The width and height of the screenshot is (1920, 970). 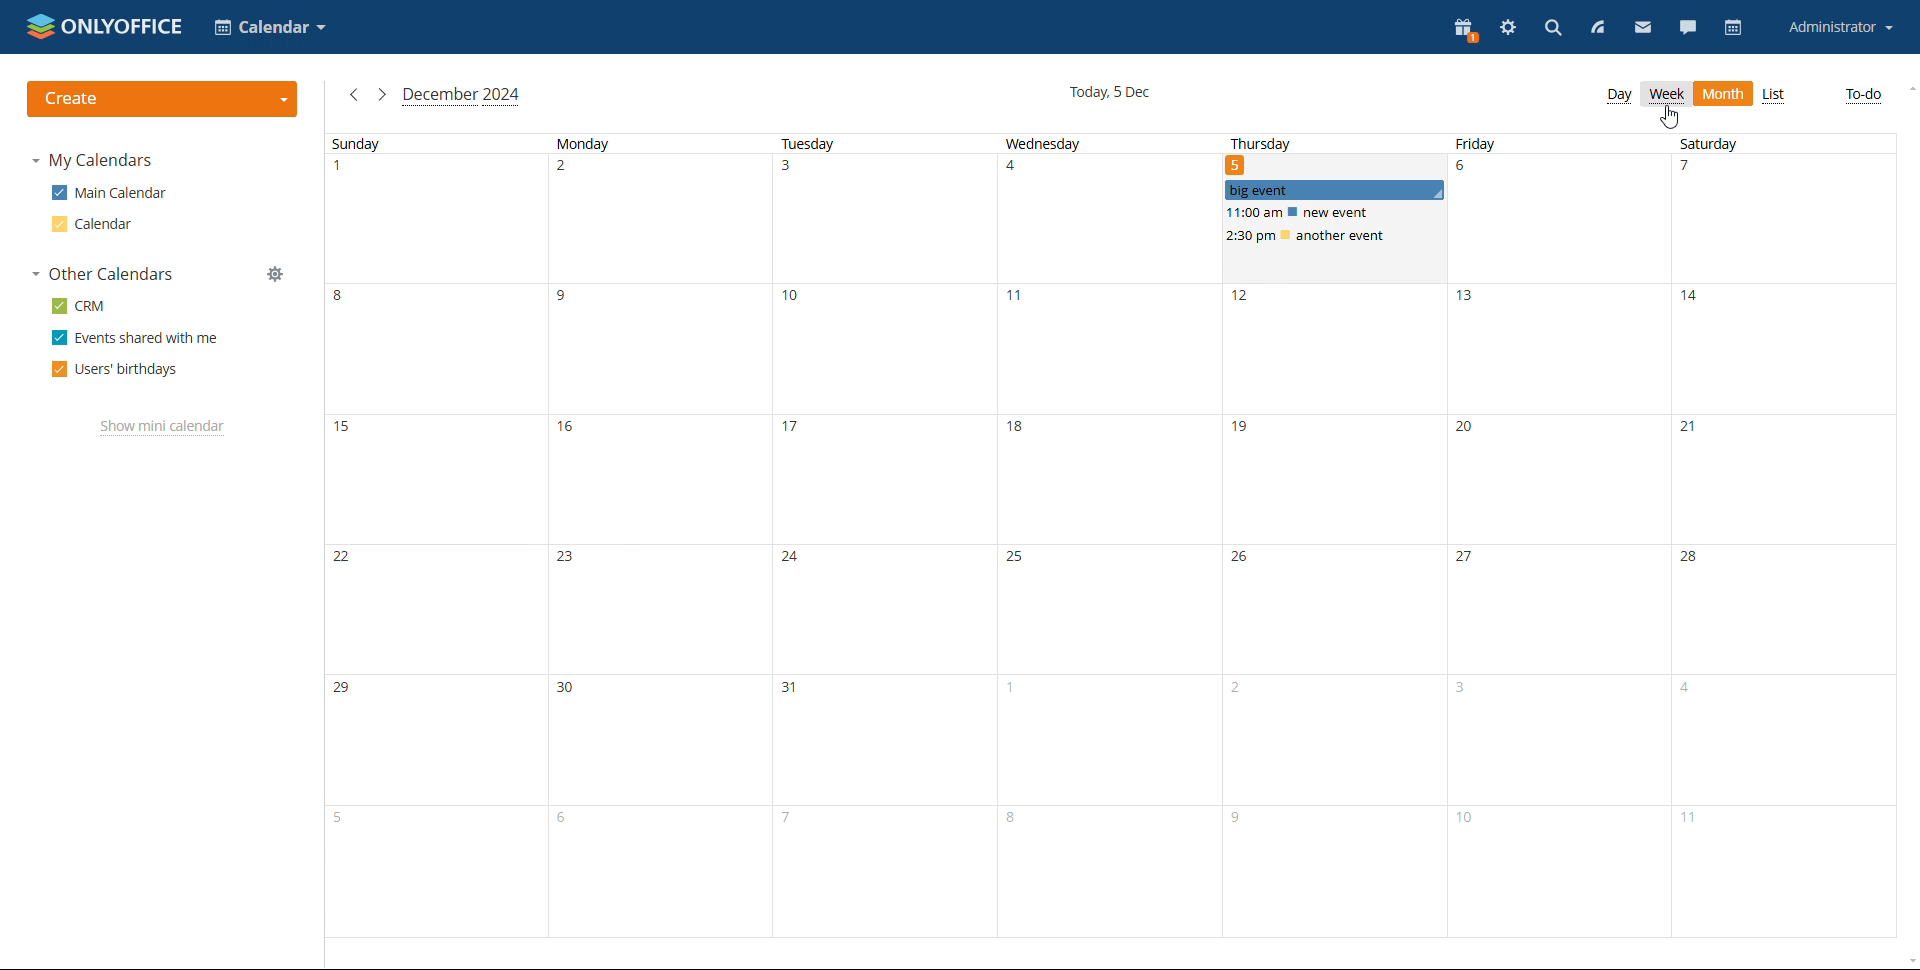 What do you see at coordinates (1304, 224) in the screenshot?
I see `other events` at bounding box center [1304, 224].